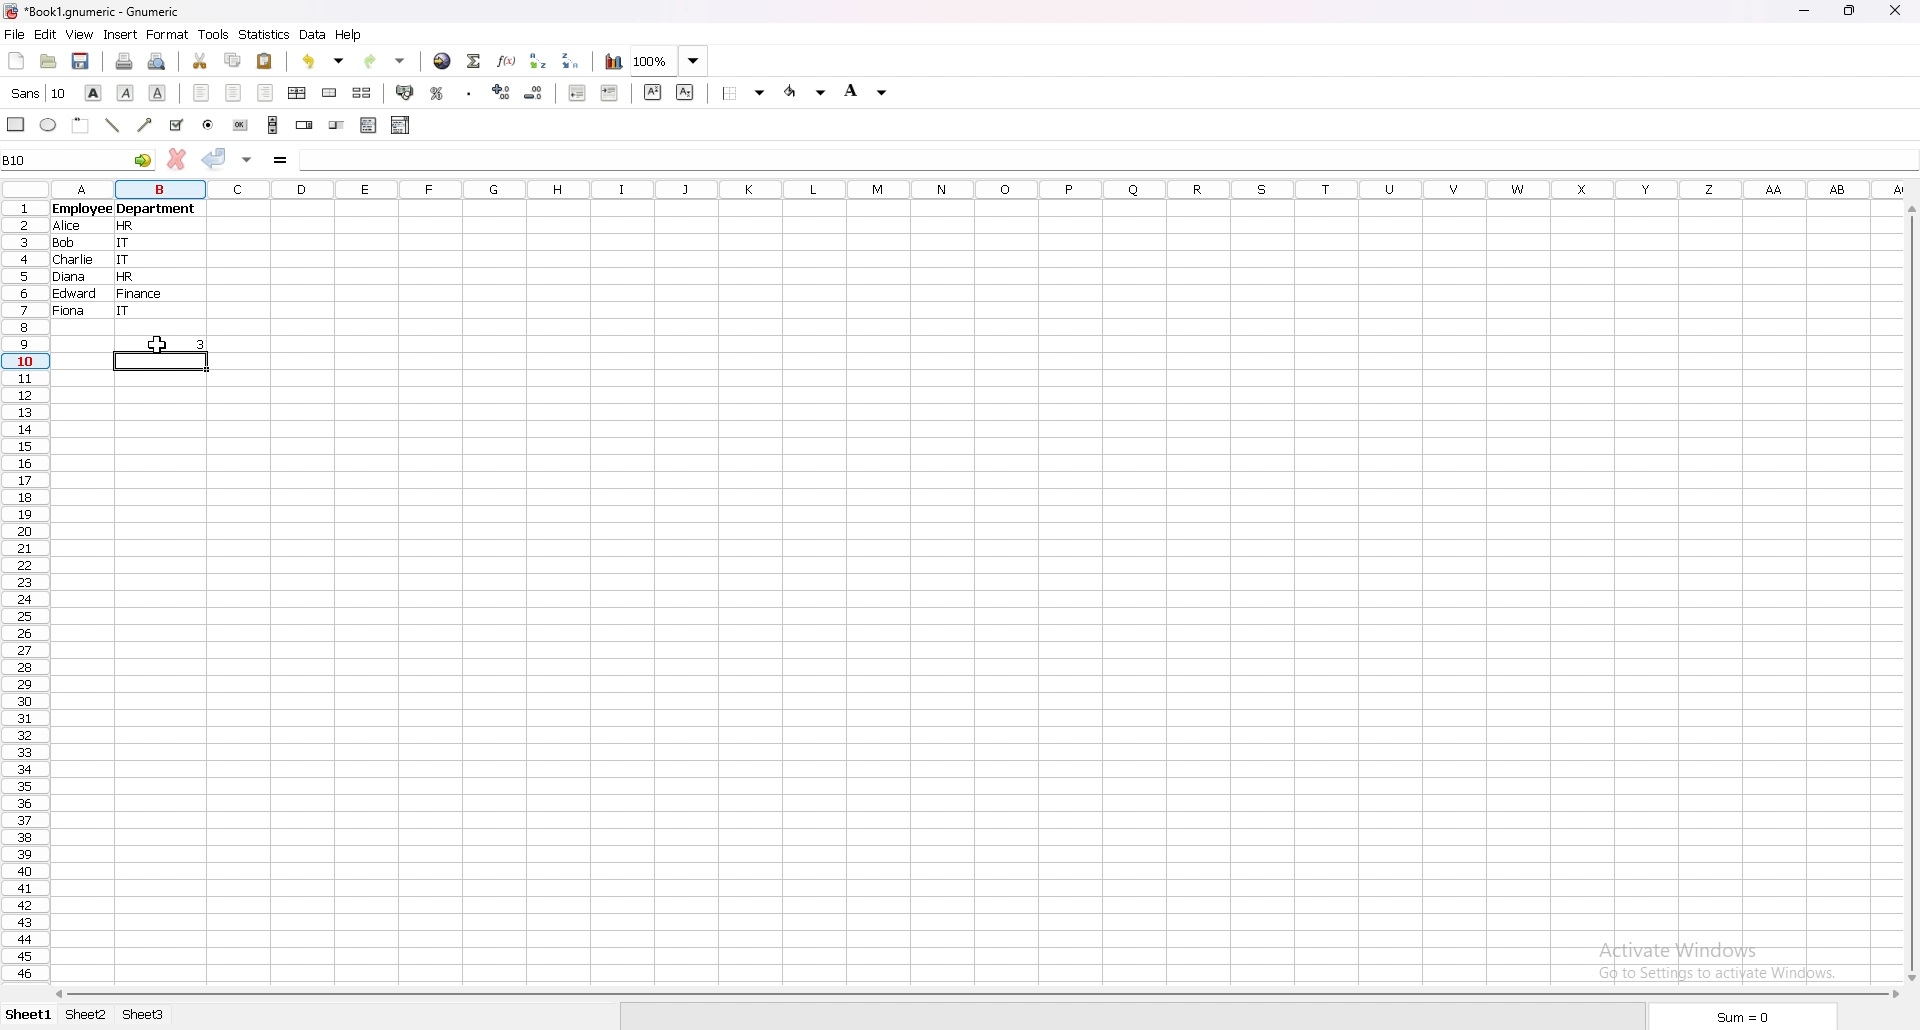  What do you see at coordinates (1897, 10) in the screenshot?
I see `close` at bounding box center [1897, 10].